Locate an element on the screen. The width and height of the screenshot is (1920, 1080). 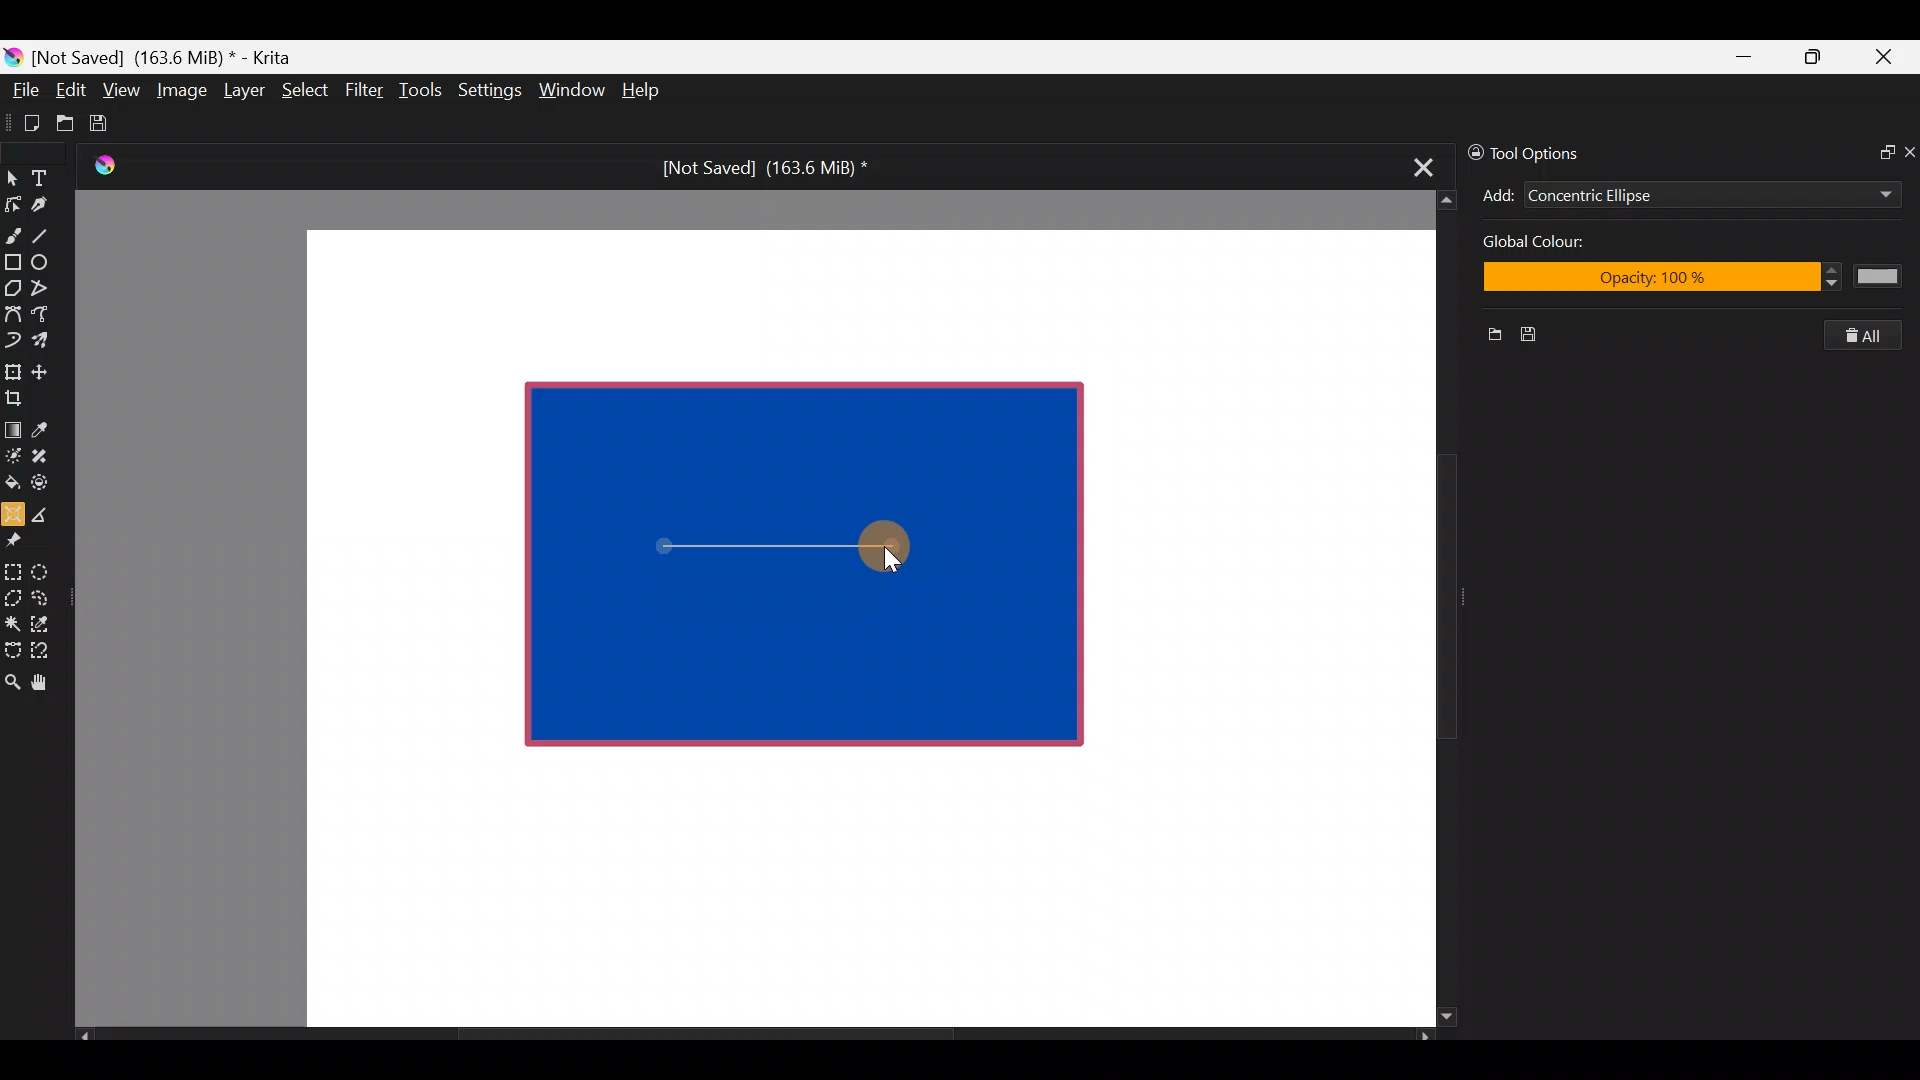
Krita Logo is located at coordinates (101, 165).